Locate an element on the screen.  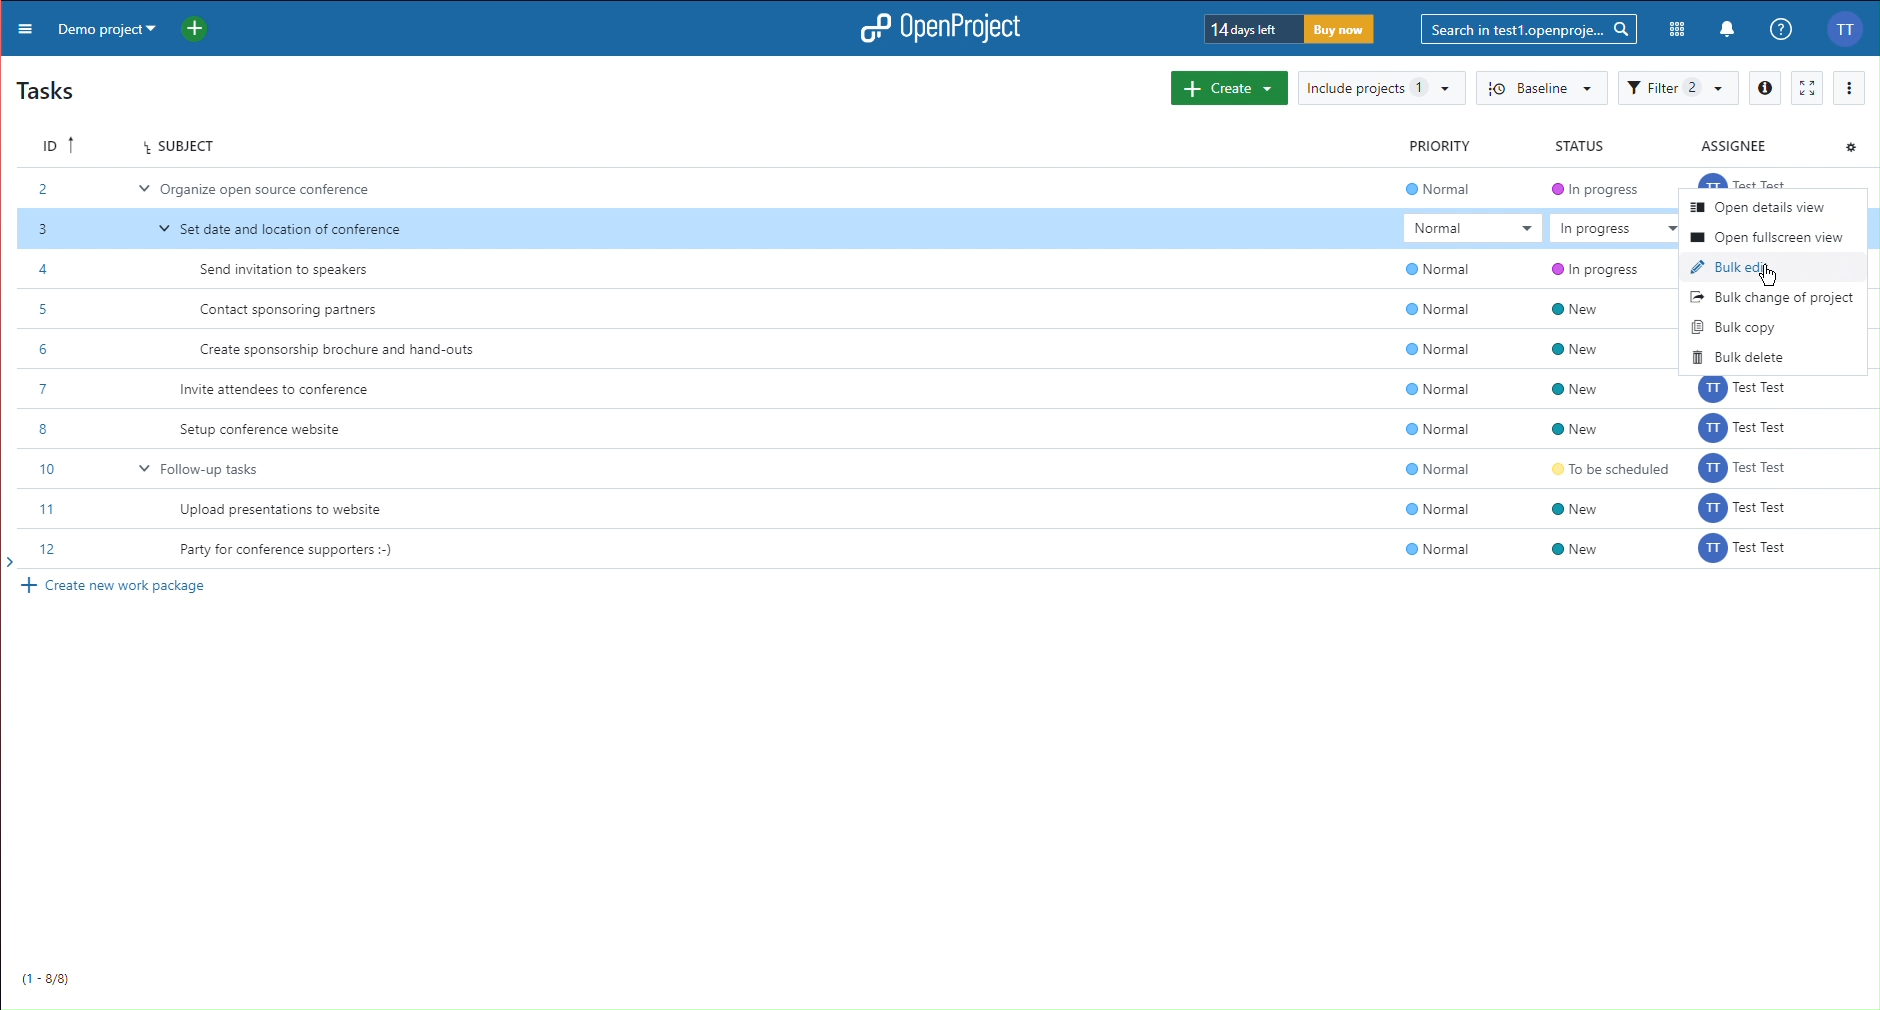
Party for conference supporters :-) is located at coordinates (288, 551).